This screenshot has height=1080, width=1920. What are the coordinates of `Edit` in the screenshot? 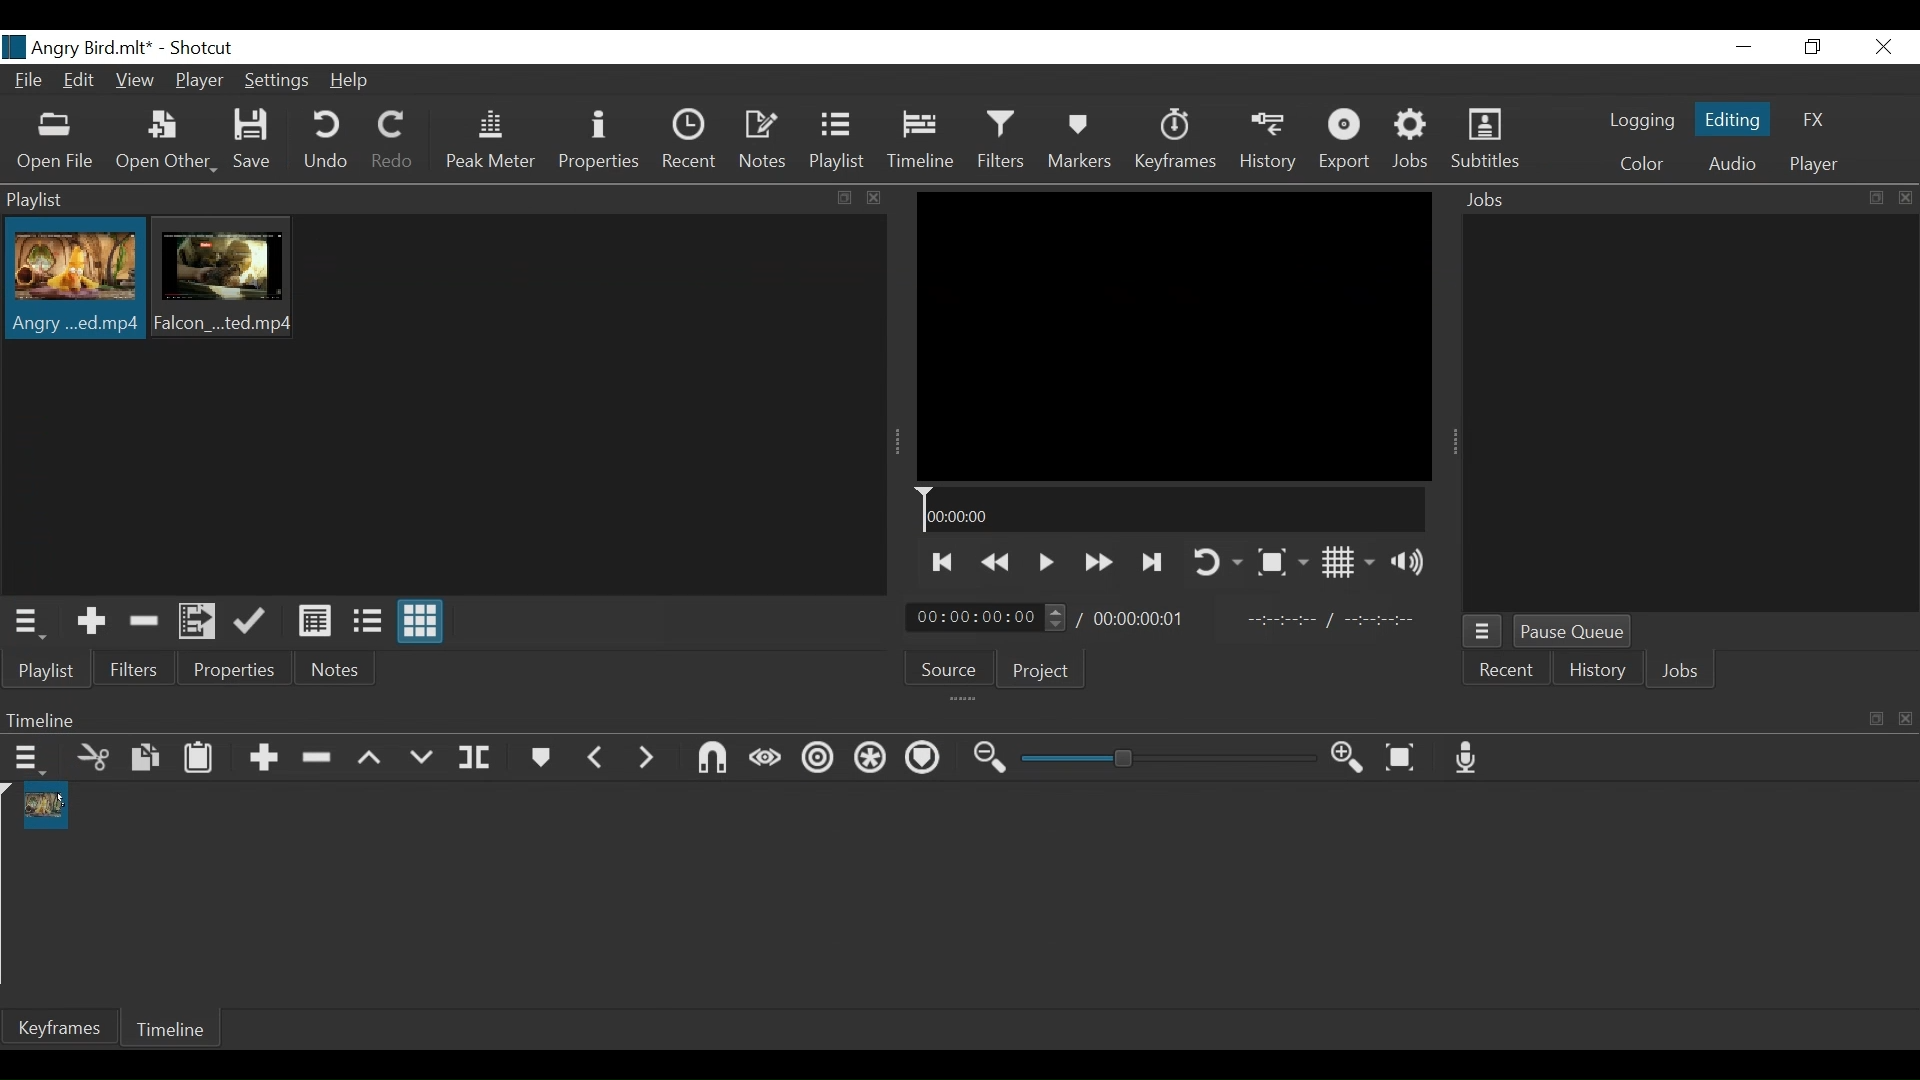 It's located at (82, 81).